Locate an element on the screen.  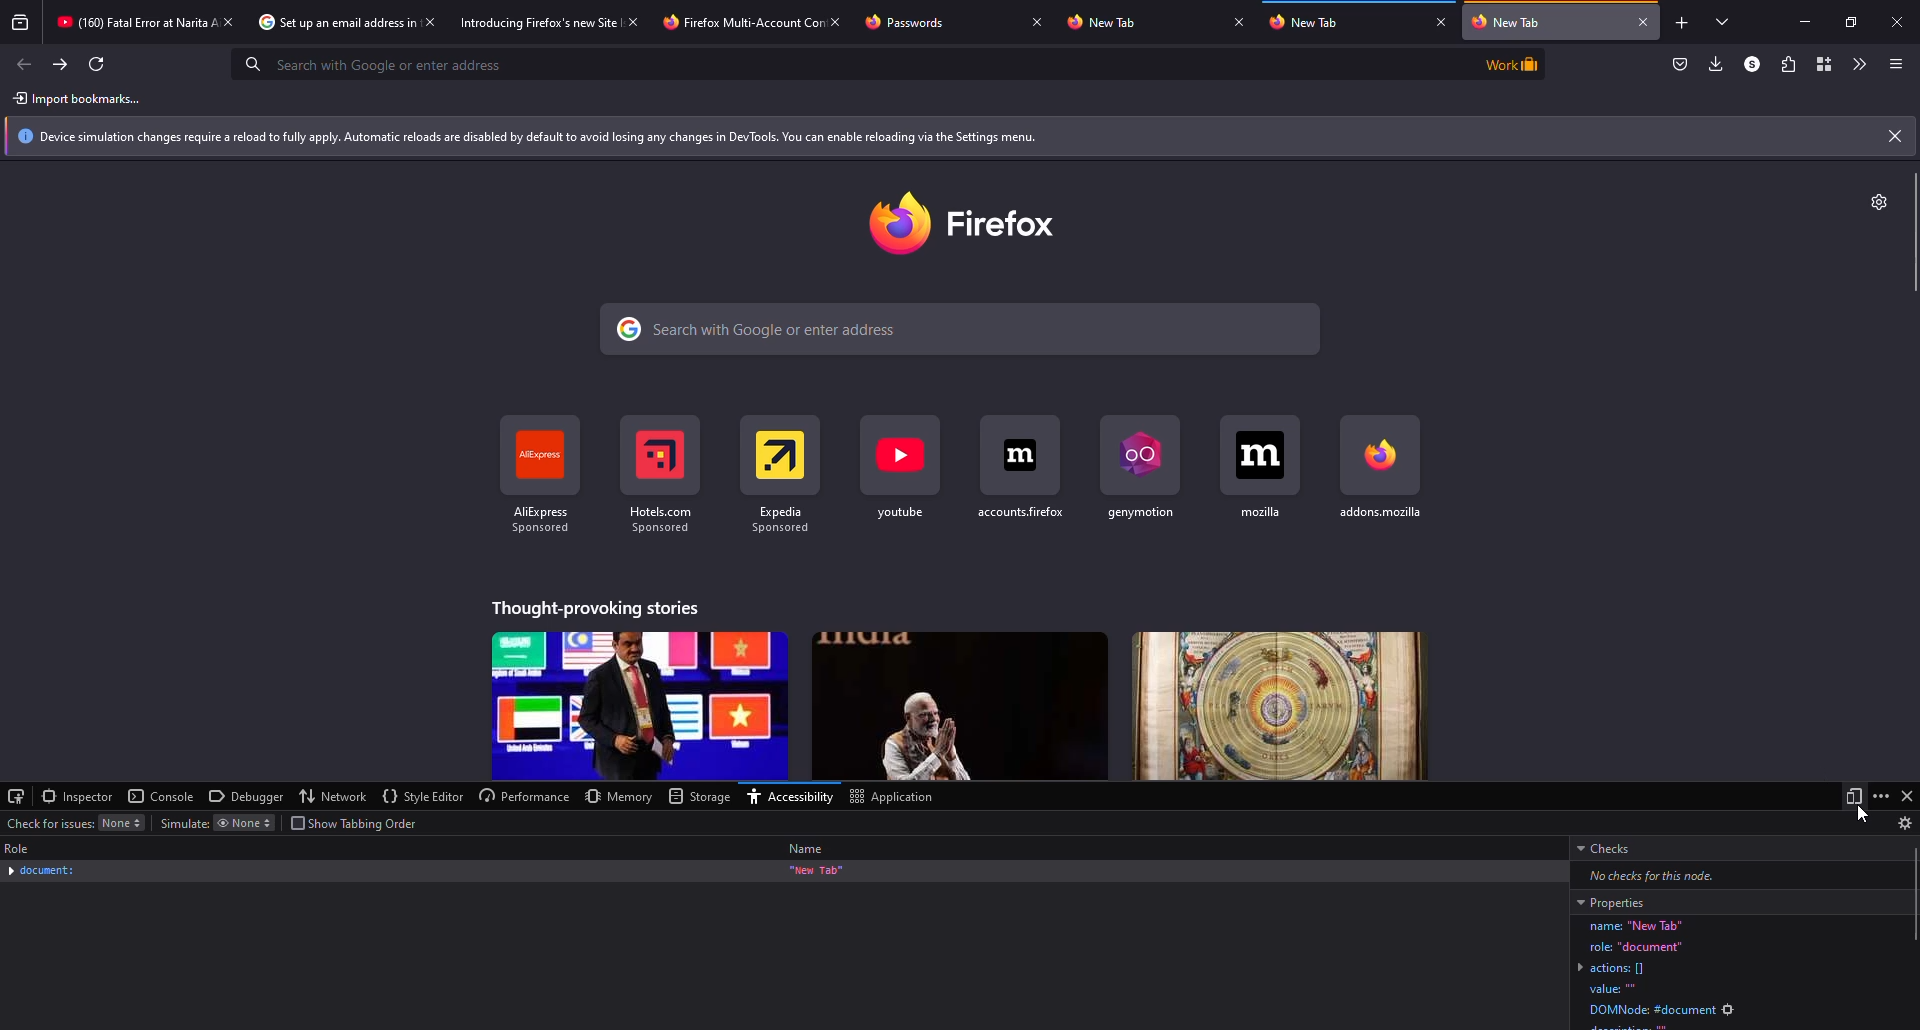
forward is located at coordinates (61, 64).